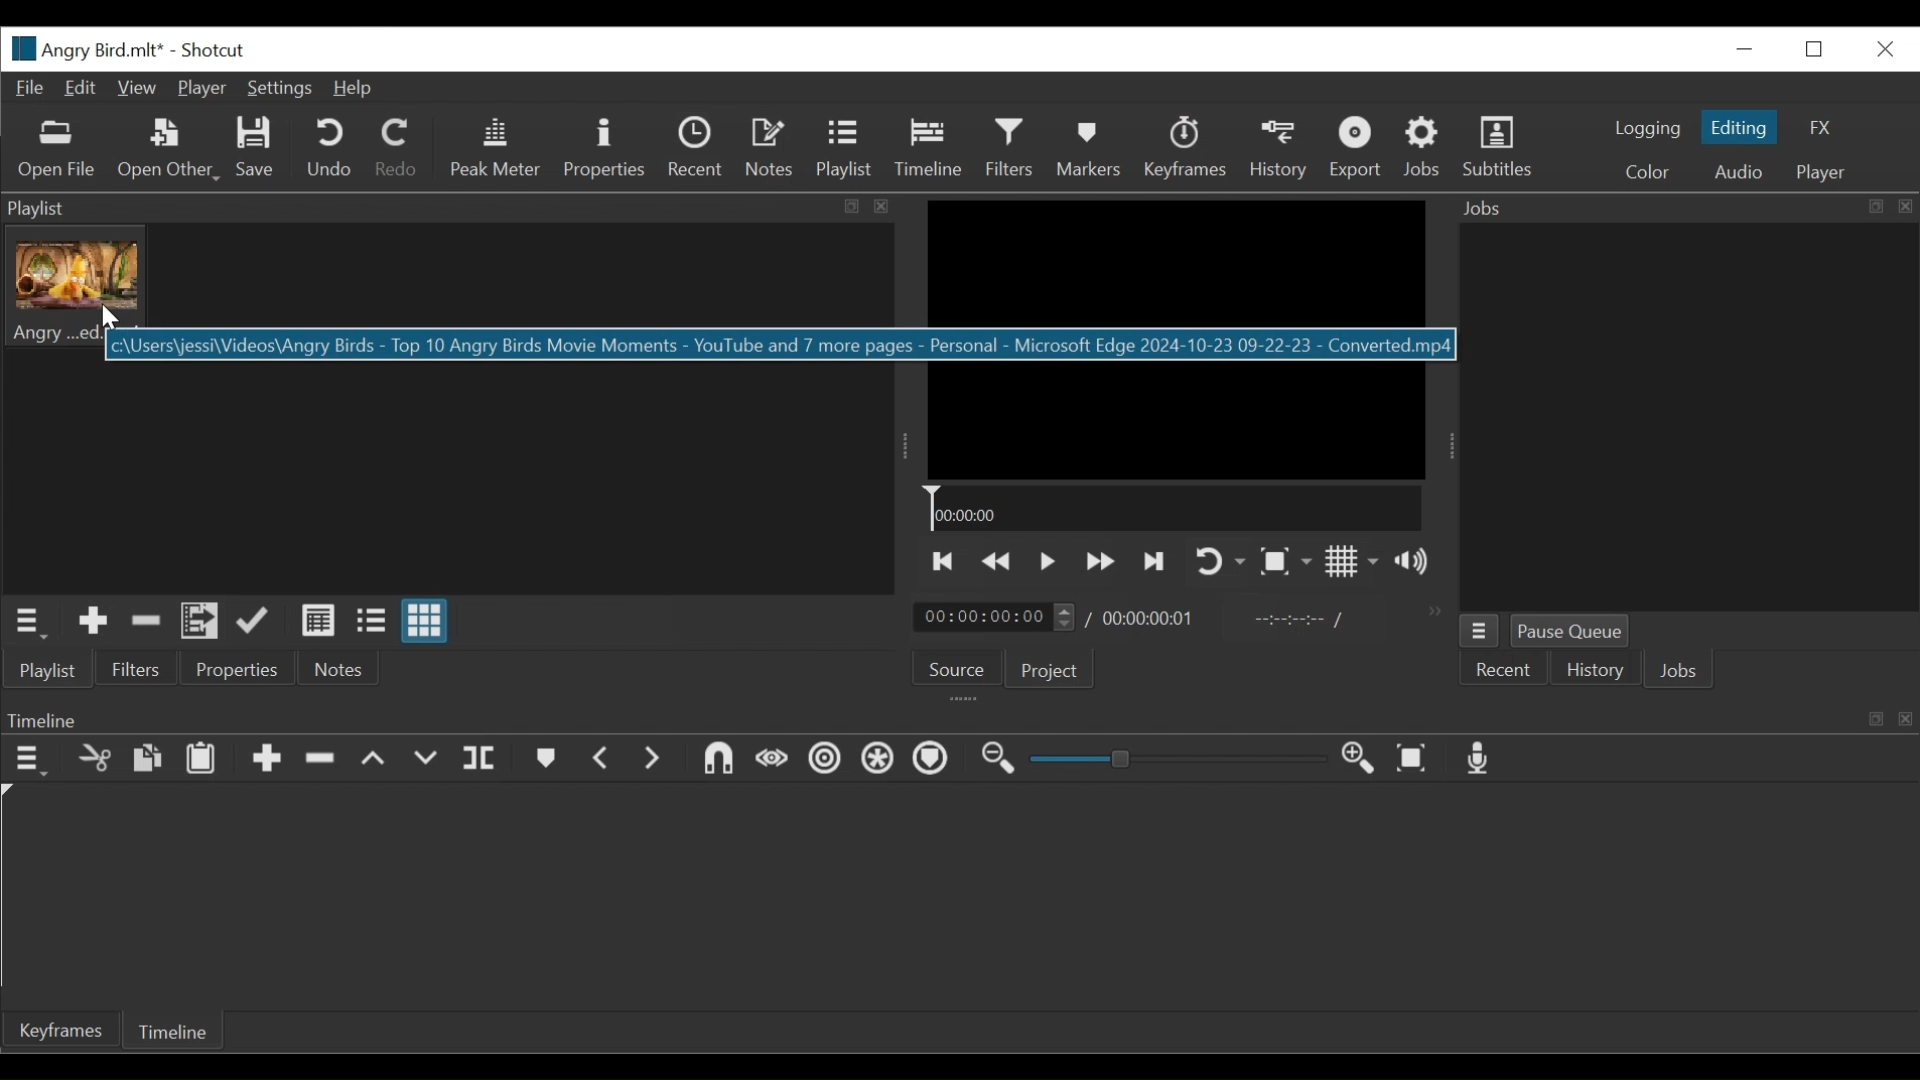 The height and width of the screenshot is (1080, 1920). I want to click on Add the Source to the playlist, so click(94, 620).